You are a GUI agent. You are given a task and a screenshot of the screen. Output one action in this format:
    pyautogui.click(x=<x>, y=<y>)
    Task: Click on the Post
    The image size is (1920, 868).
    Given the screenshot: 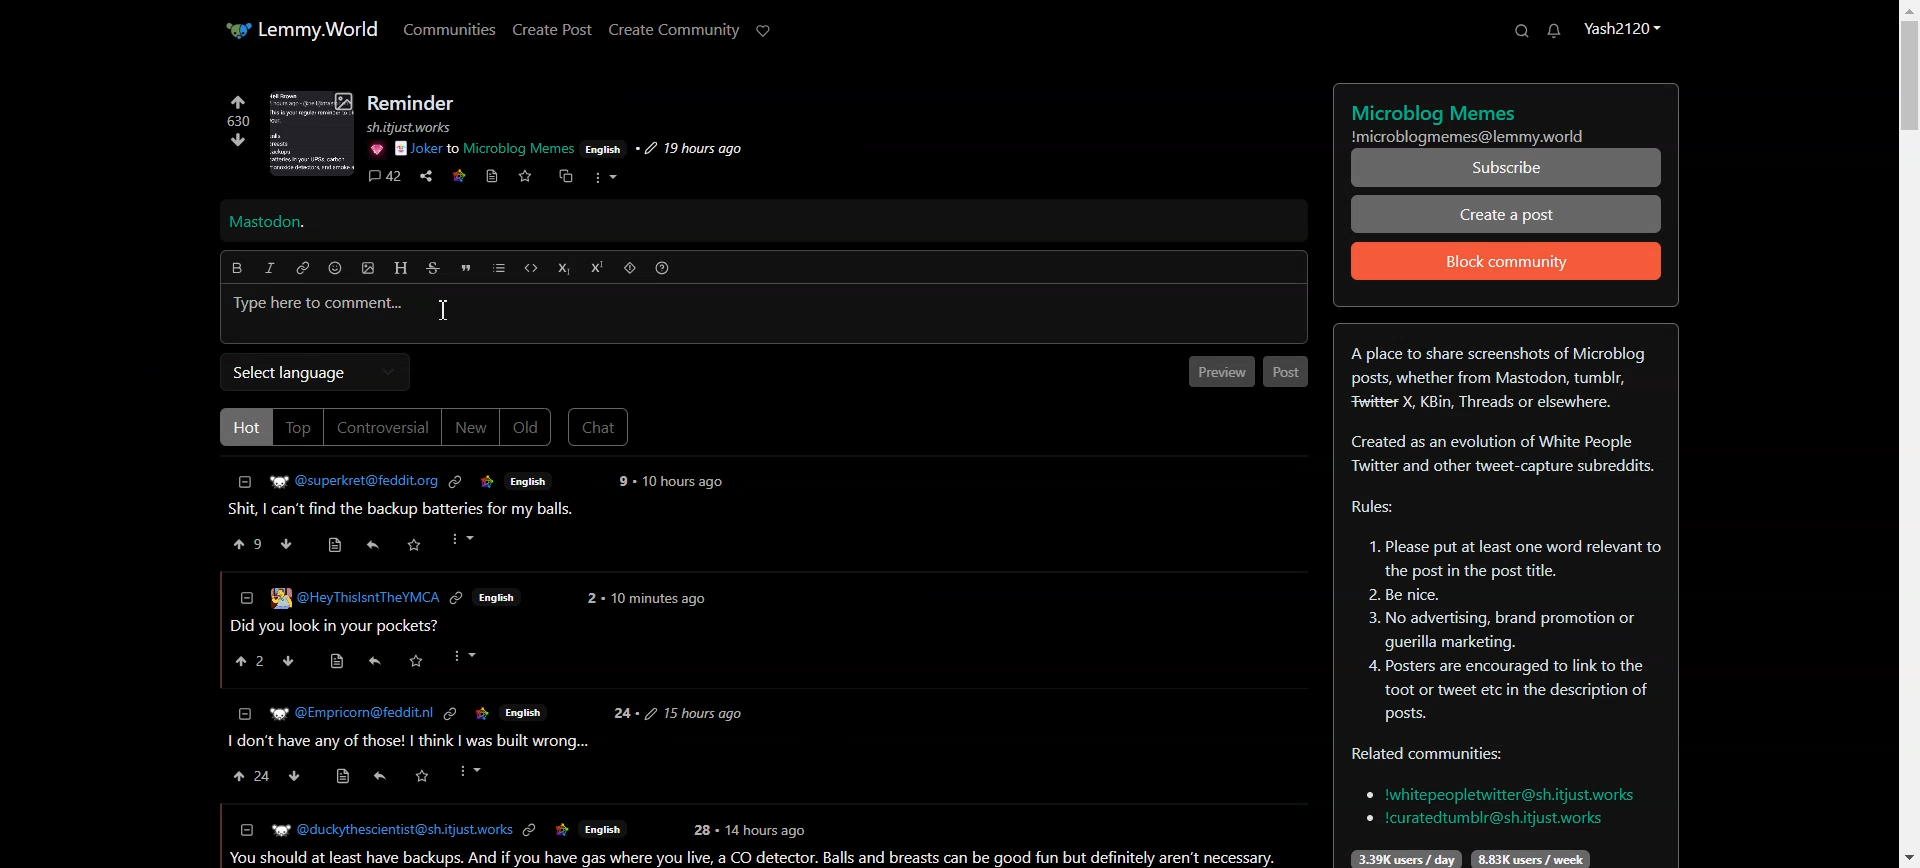 What is the action you would take?
    pyautogui.click(x=410, y=510)
    